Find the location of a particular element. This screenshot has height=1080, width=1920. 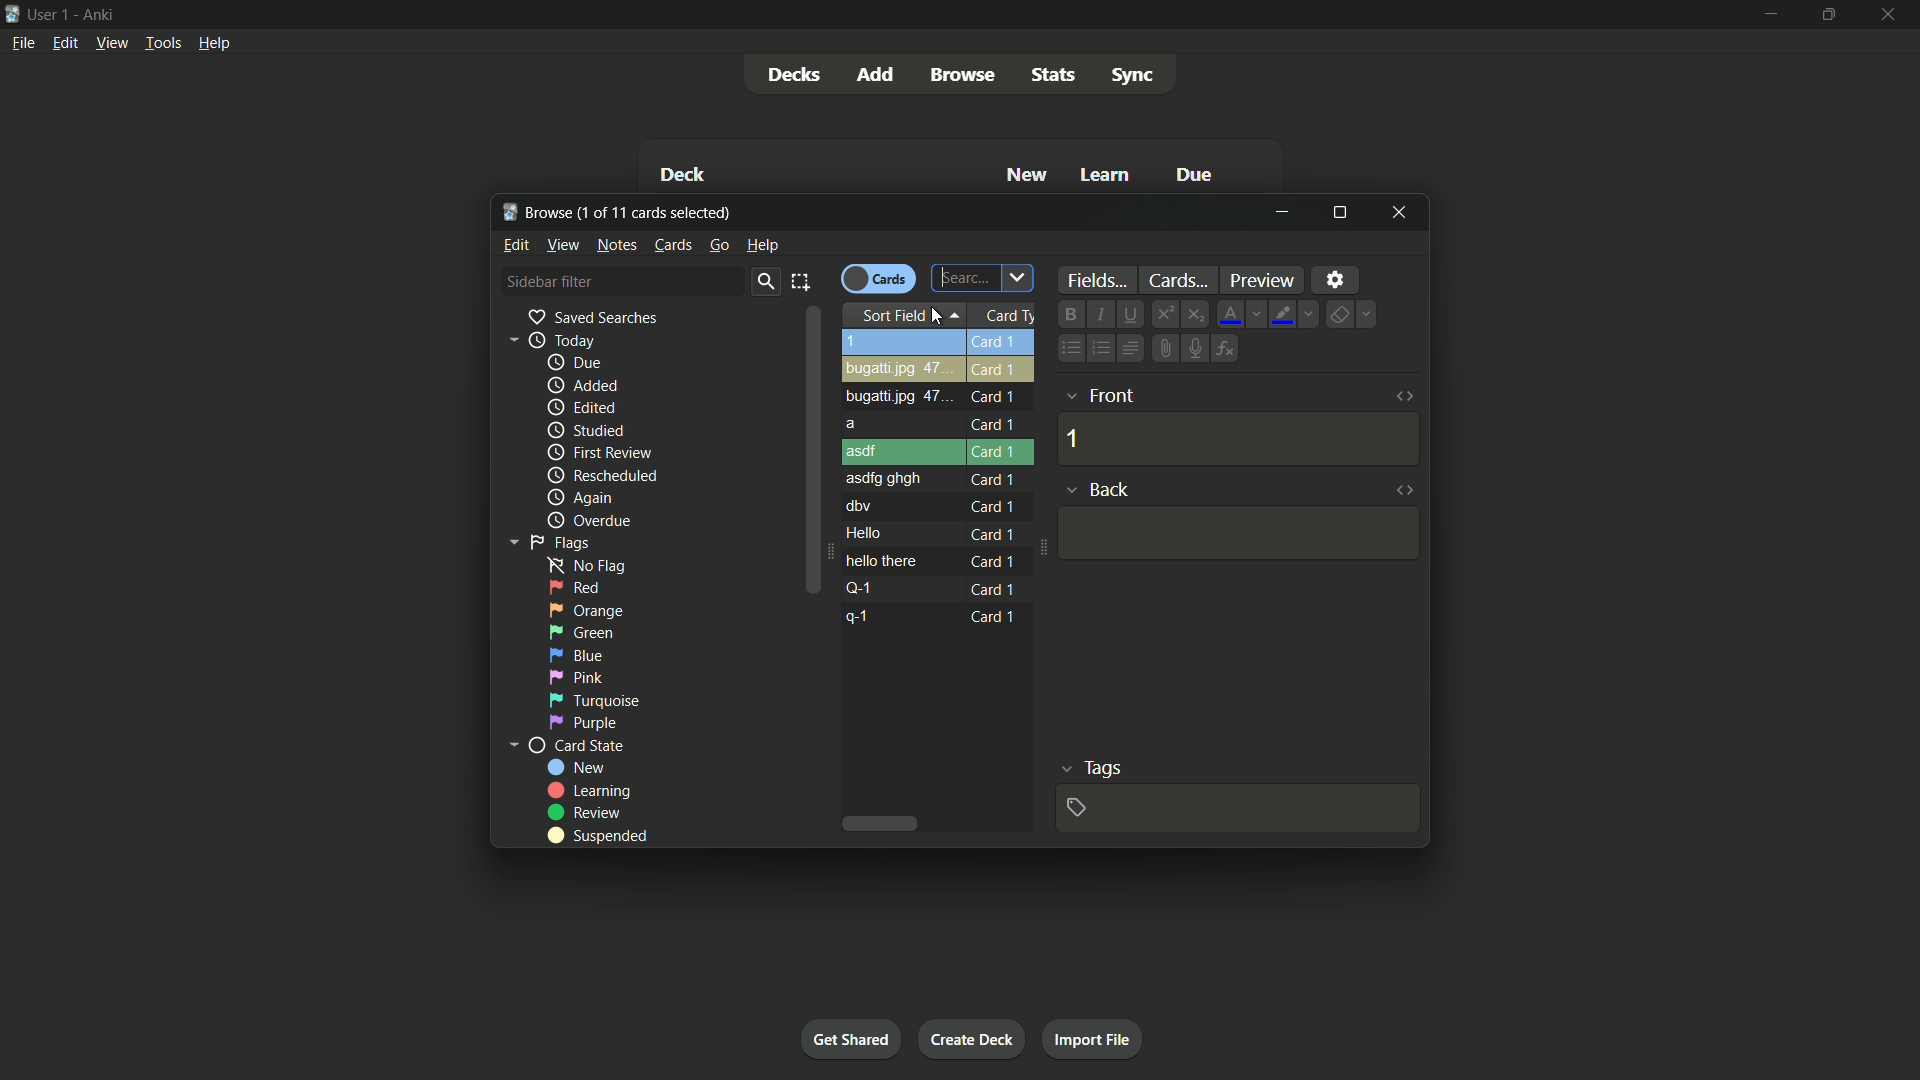

card state is located at coordinates (574, 745).